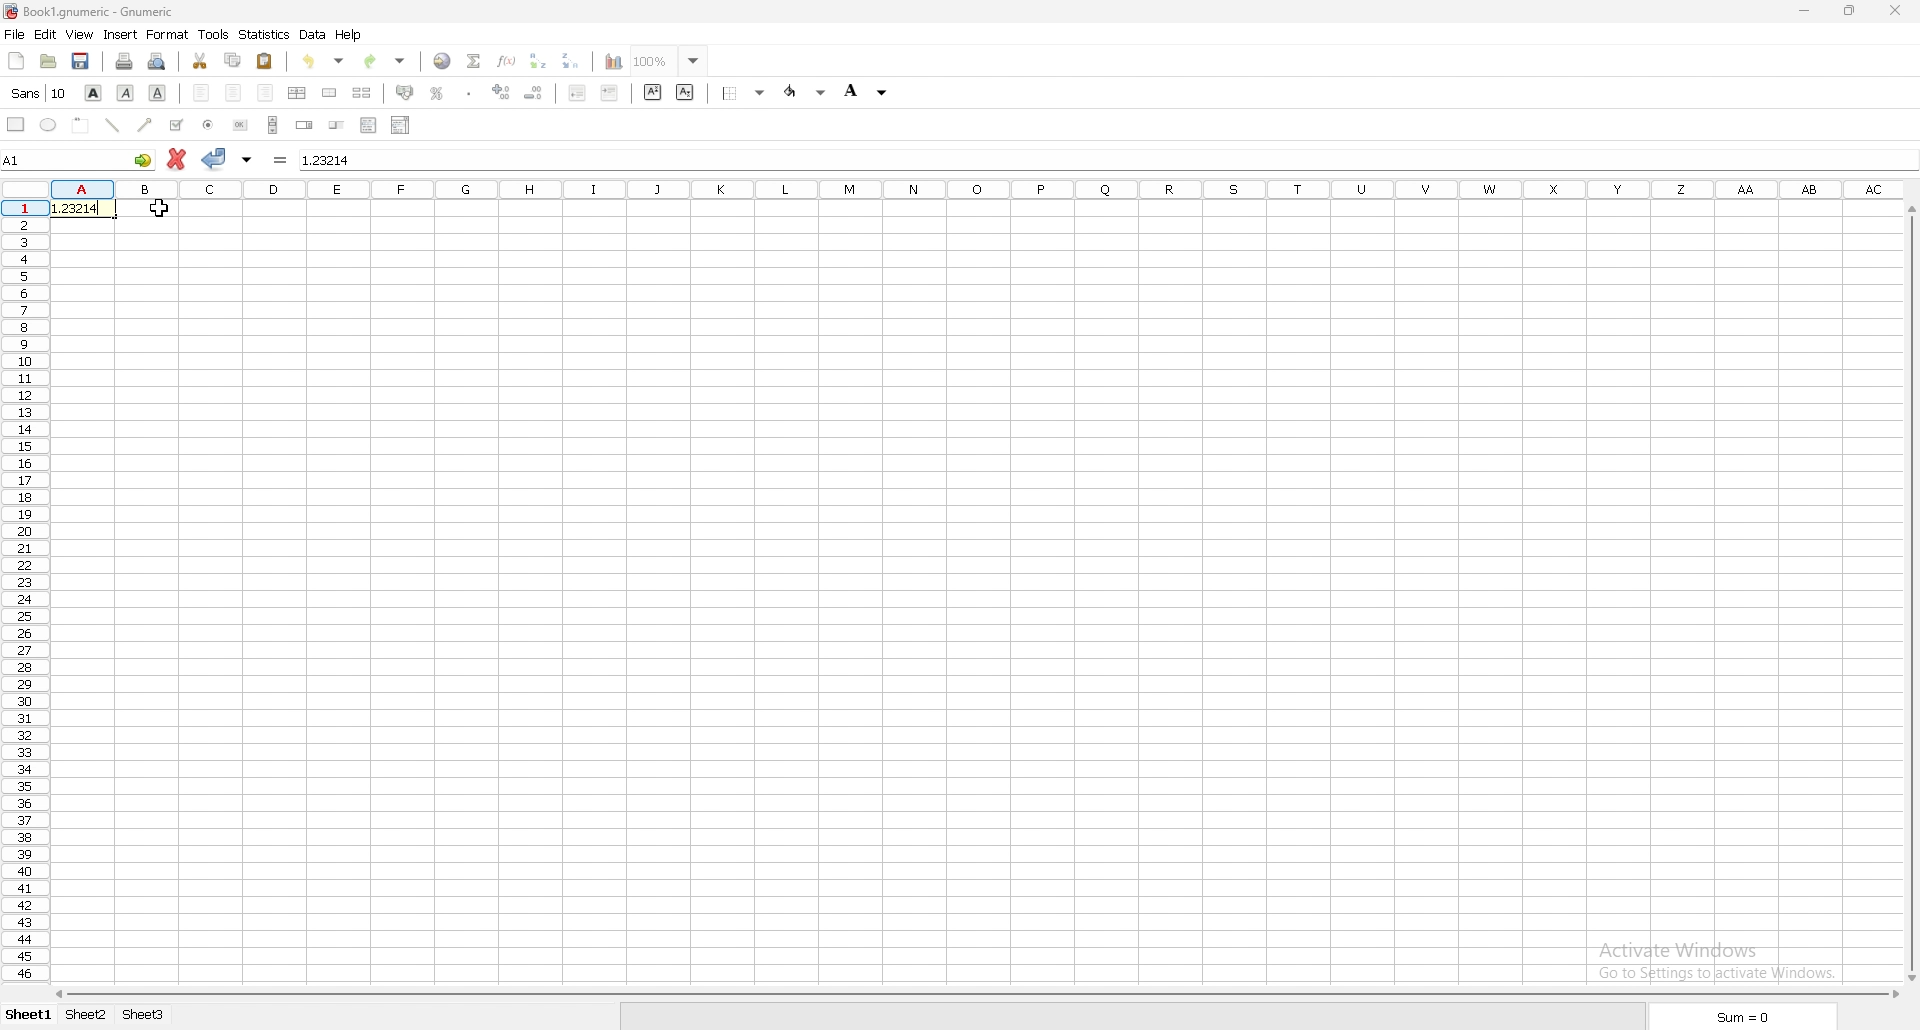  What do you see at coordinates (88, 1015) in the screenshot?
I see `sheet 2` at bounding box center [88, 1015].